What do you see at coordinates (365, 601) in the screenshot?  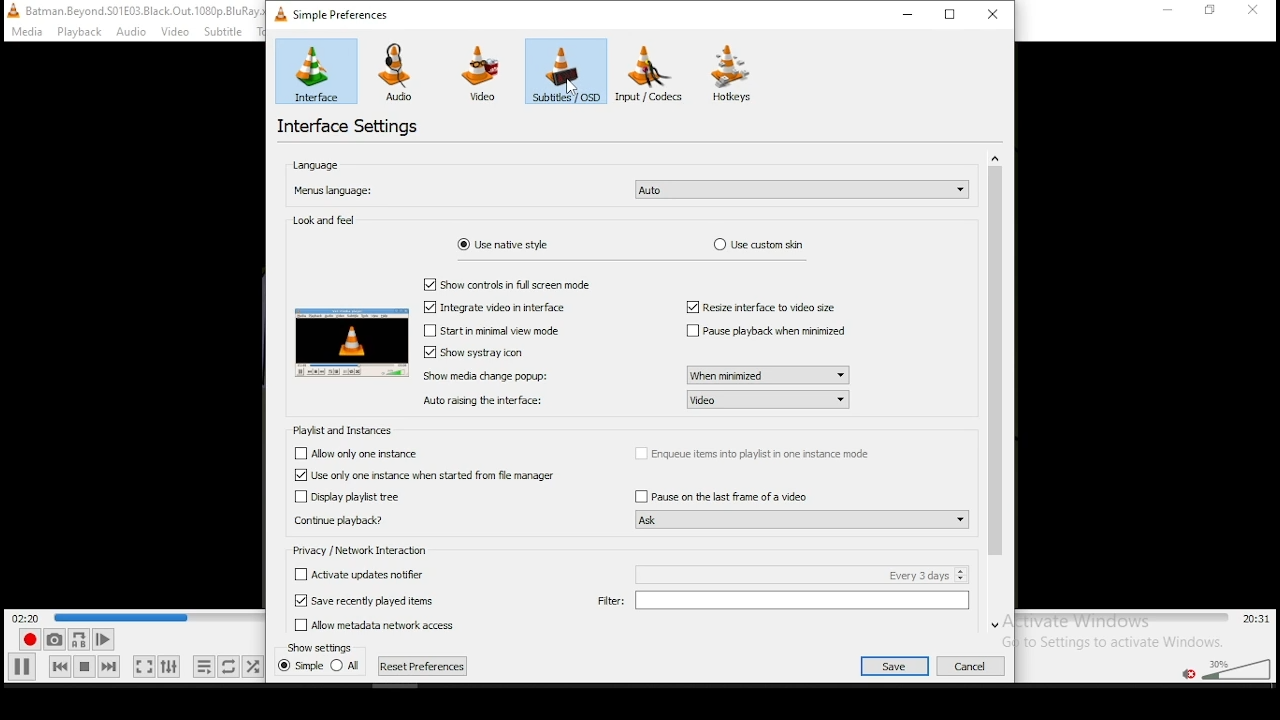 I see `checkbox: save recently played items` at bounding box center [365, 601].